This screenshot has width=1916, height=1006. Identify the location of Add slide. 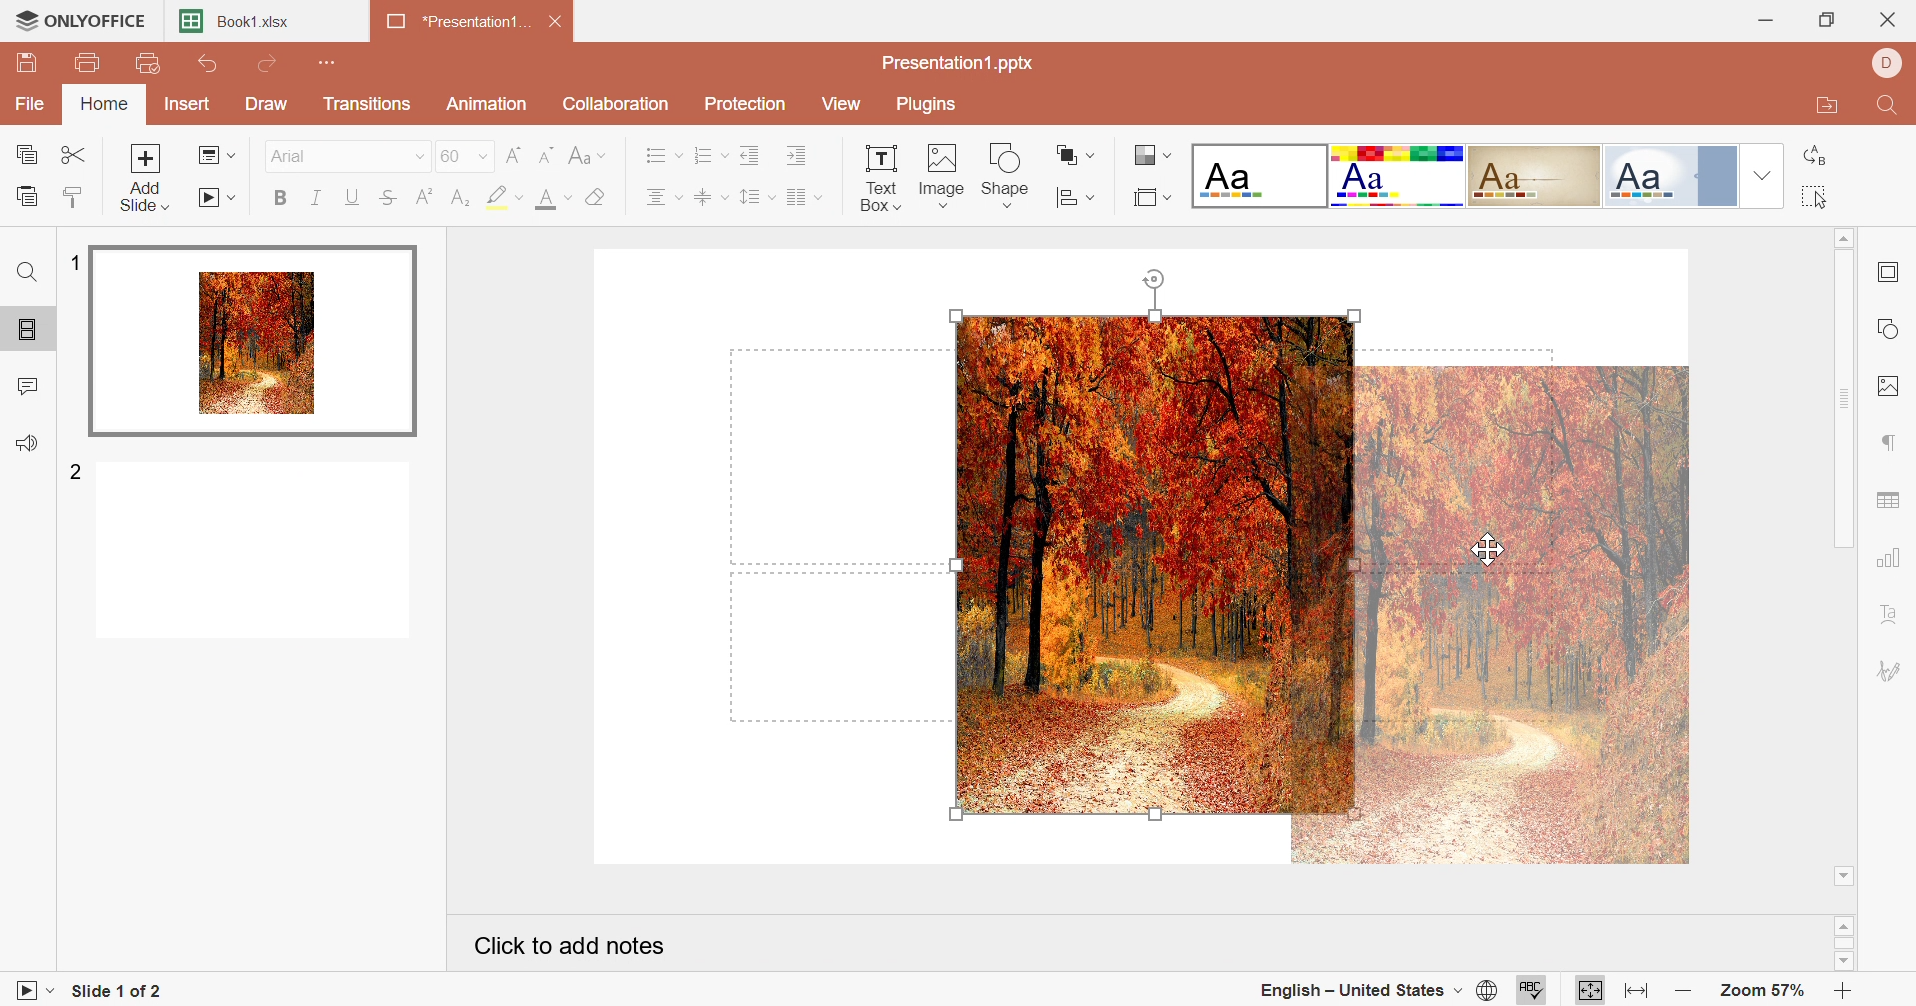
(143, 180).